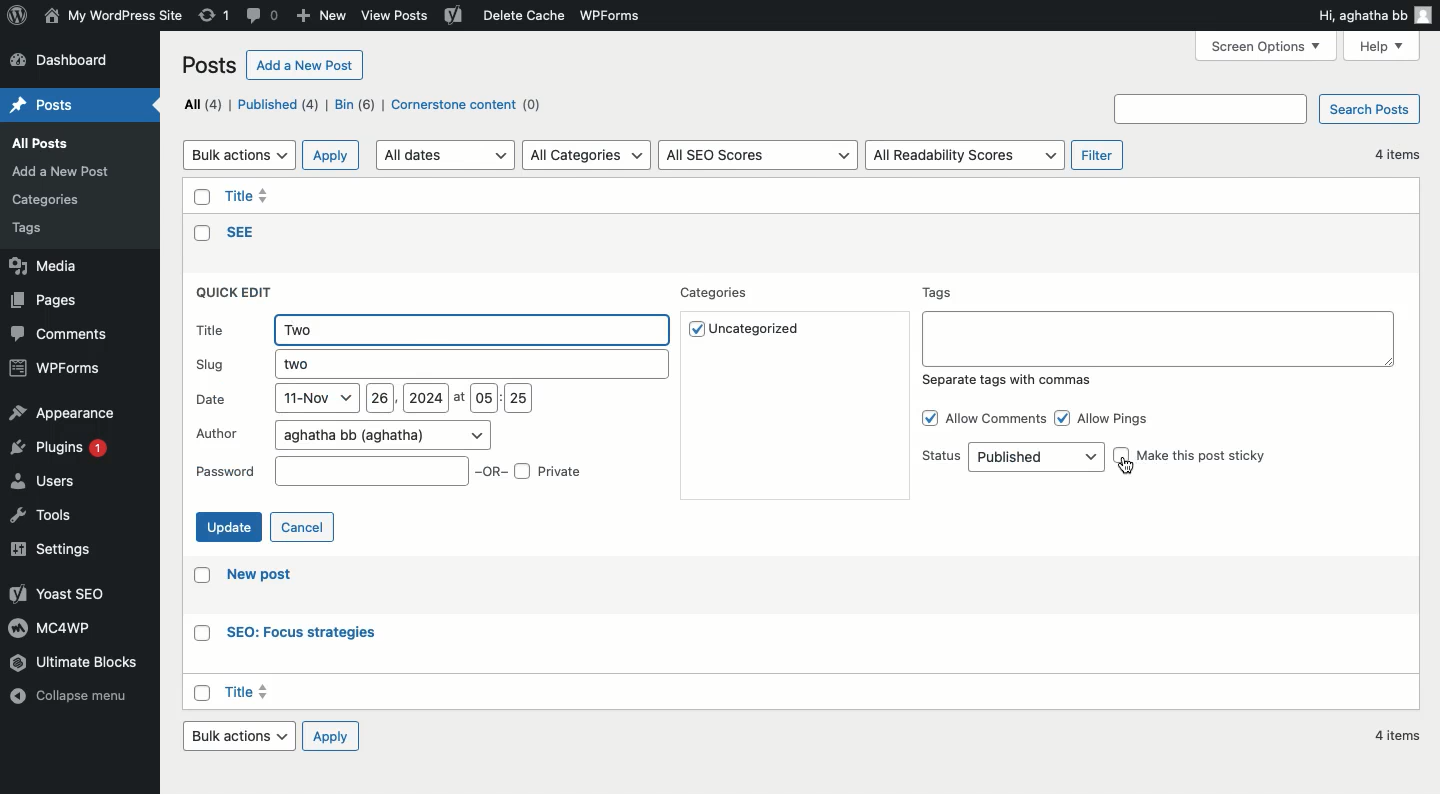  I want to click on Yoast SEO, so click(55, 593).